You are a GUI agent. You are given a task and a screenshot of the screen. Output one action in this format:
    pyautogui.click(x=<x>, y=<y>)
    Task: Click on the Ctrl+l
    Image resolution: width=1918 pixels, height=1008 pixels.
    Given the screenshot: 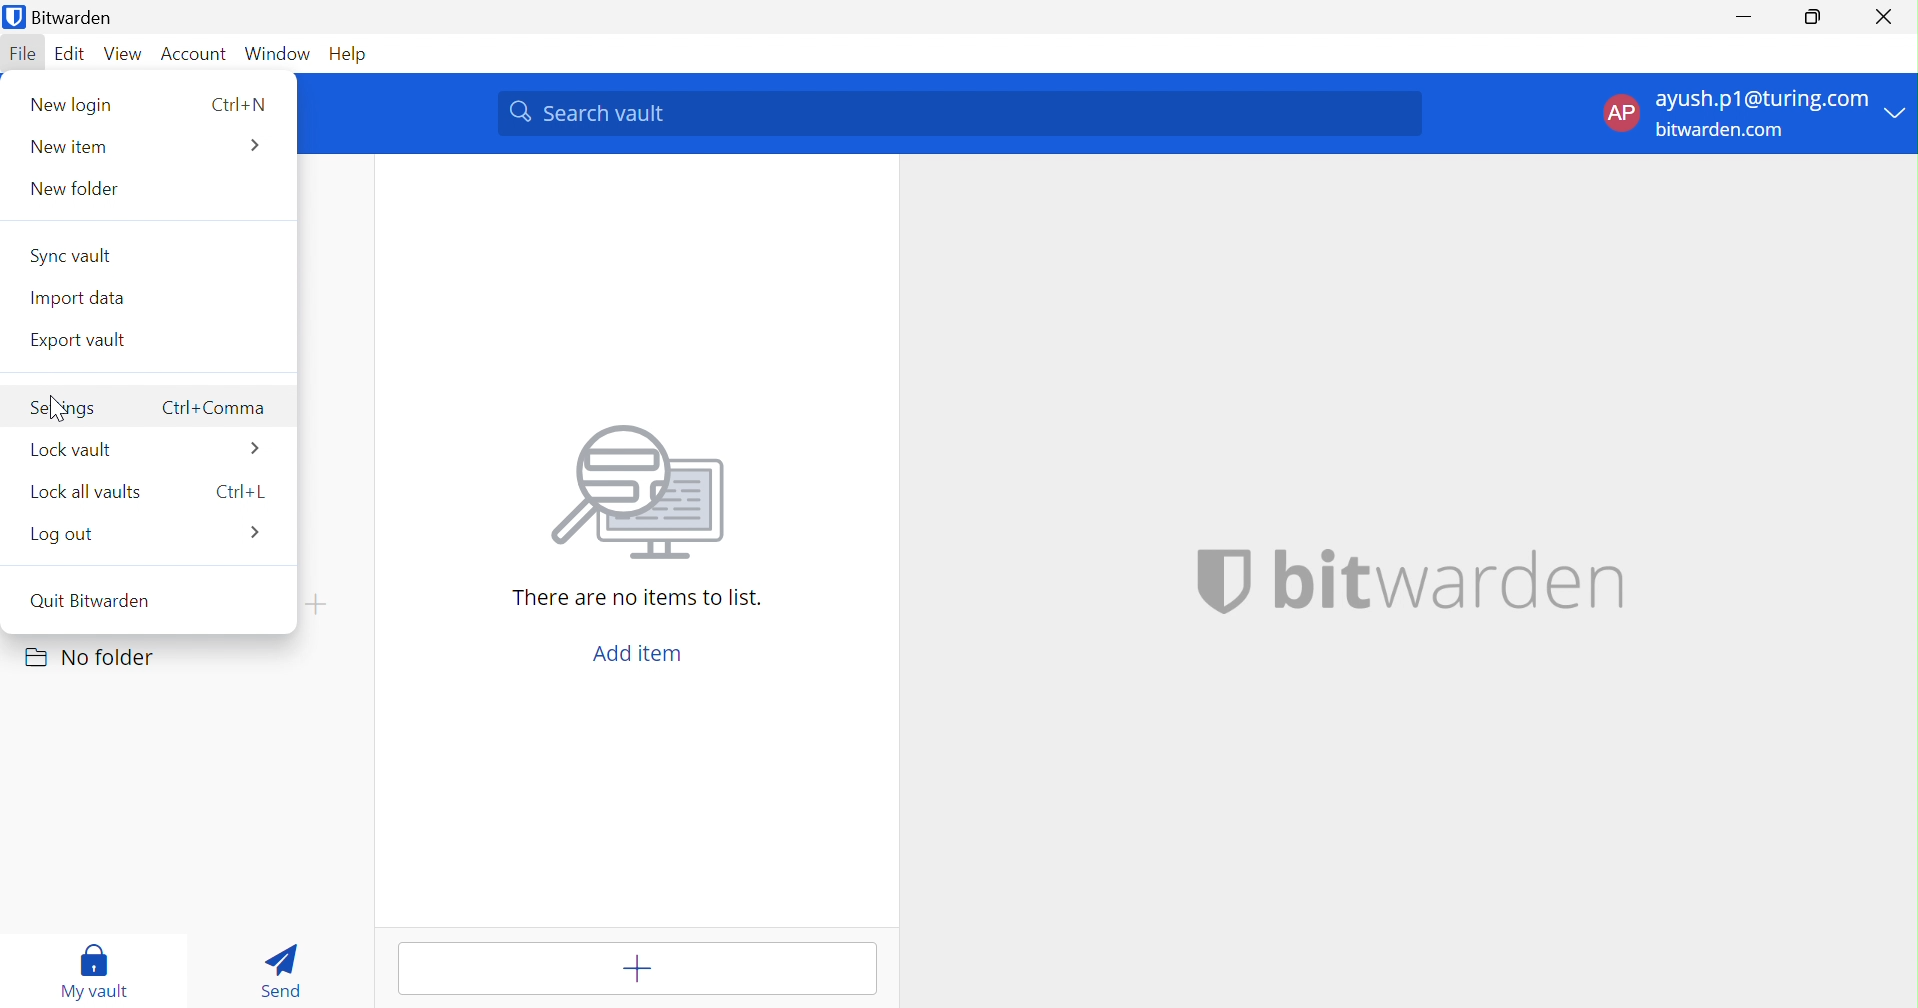 What is the action you would take?
    pyautogui.click(x=238, y=491)
    